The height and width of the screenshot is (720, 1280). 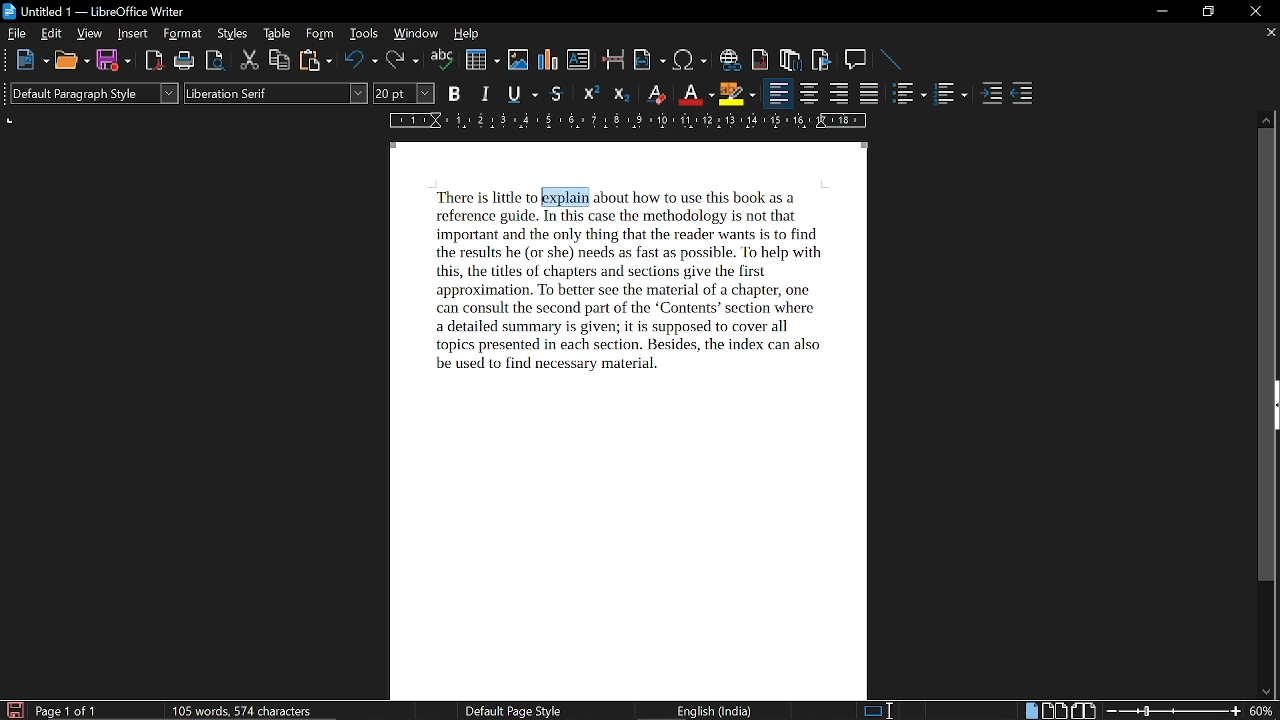 What do you see at coordinates (362, 62) in the screenshot?
I see `undo` at bounding box center [362, 62].